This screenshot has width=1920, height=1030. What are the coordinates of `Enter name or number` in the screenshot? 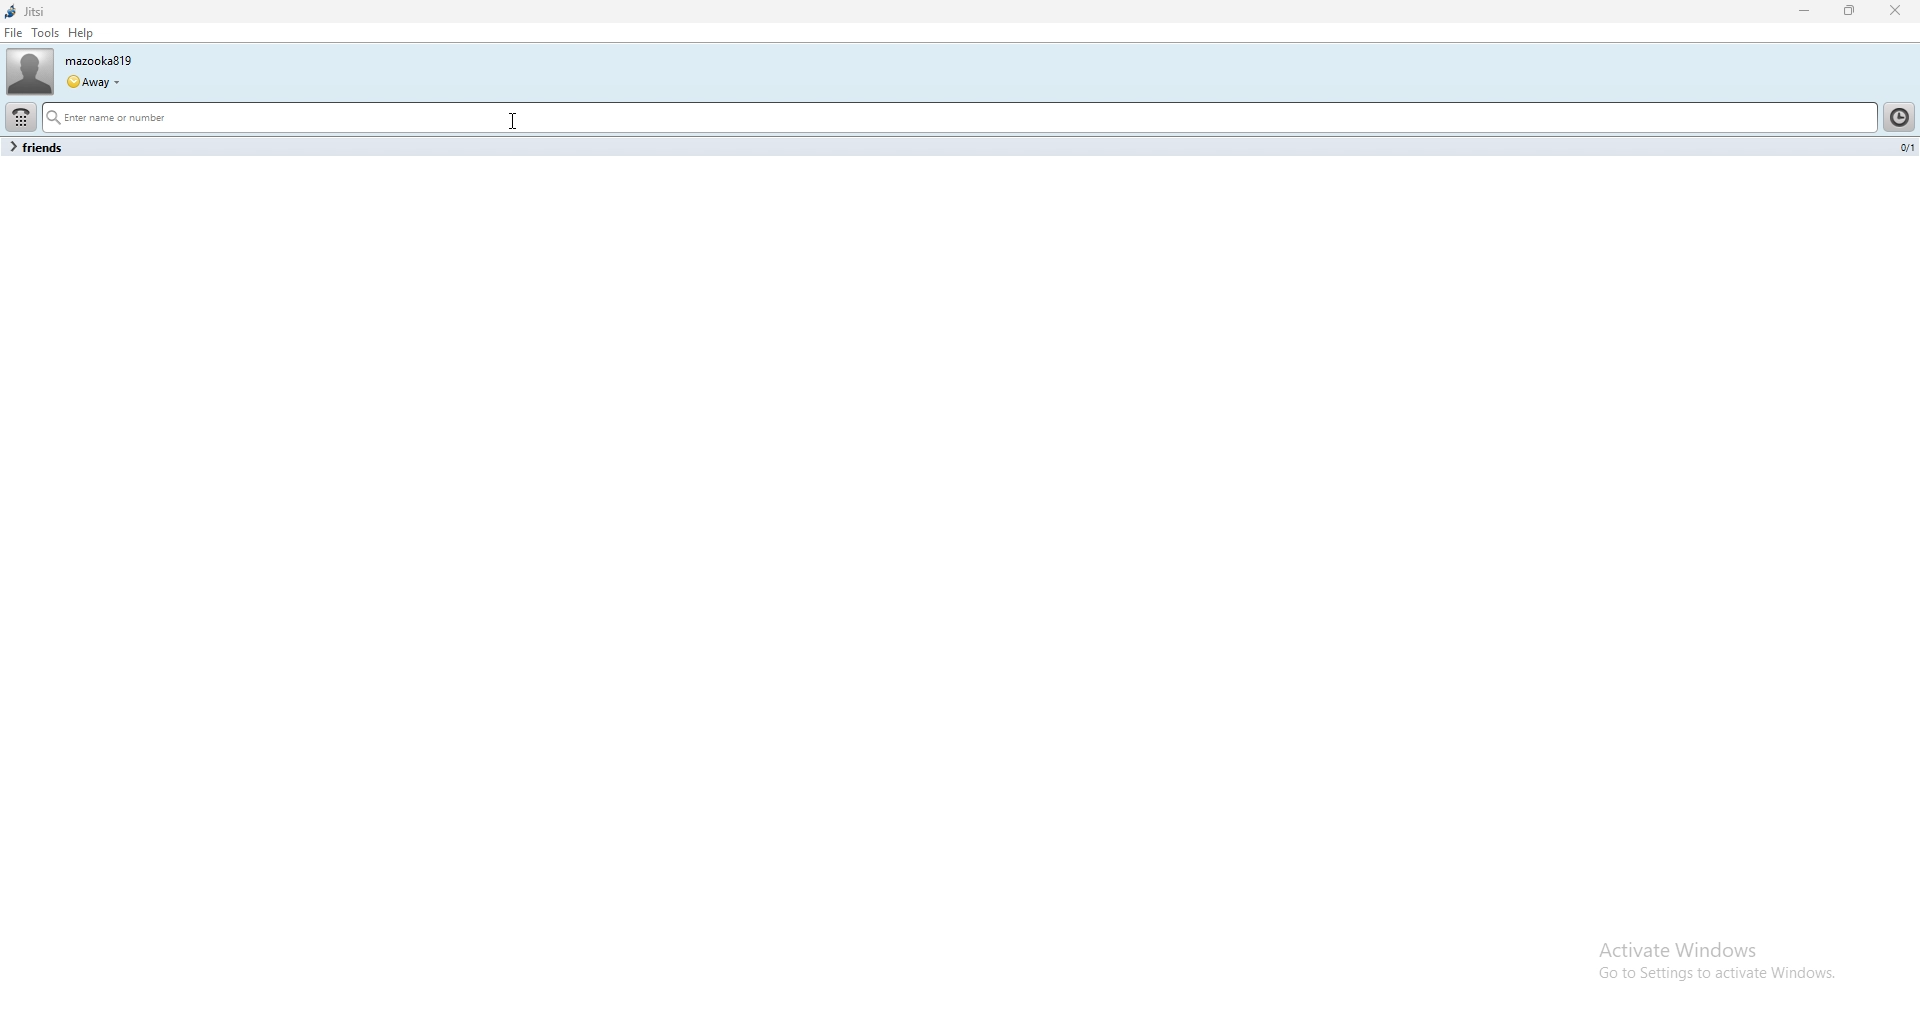 It's located at (635, 116).